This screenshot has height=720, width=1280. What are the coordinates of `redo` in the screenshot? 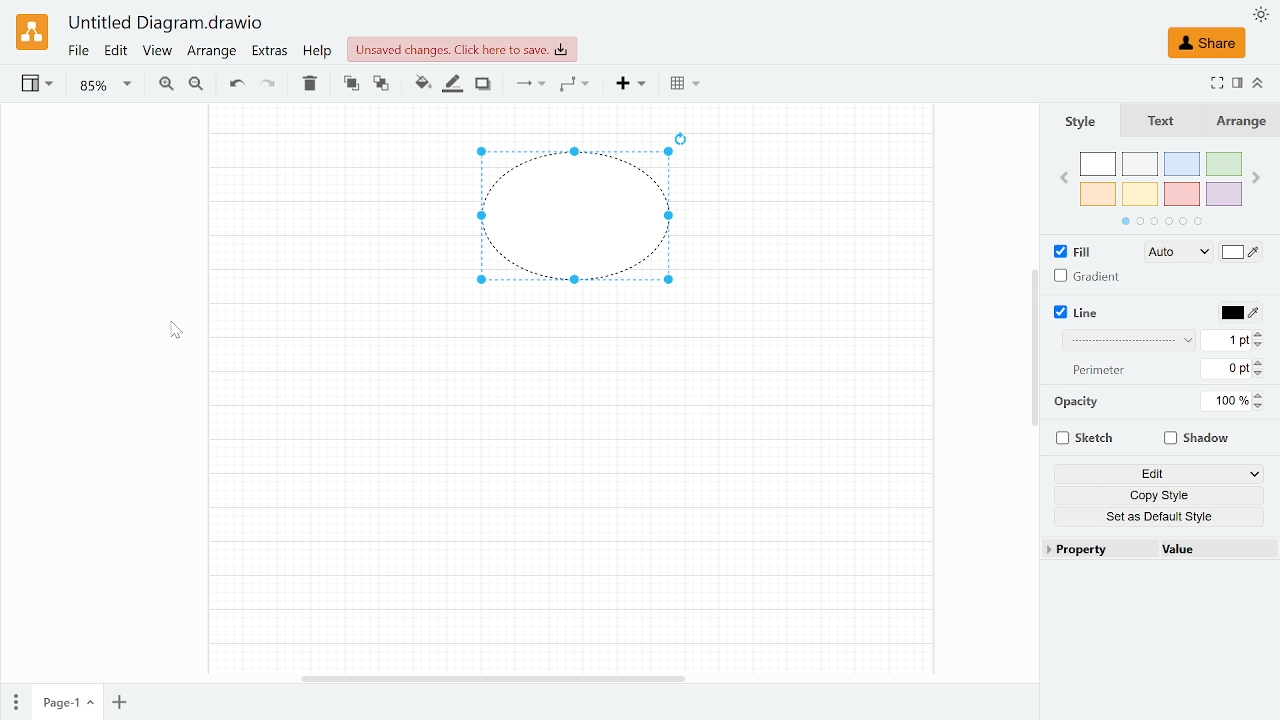 It's located at (269, 87).